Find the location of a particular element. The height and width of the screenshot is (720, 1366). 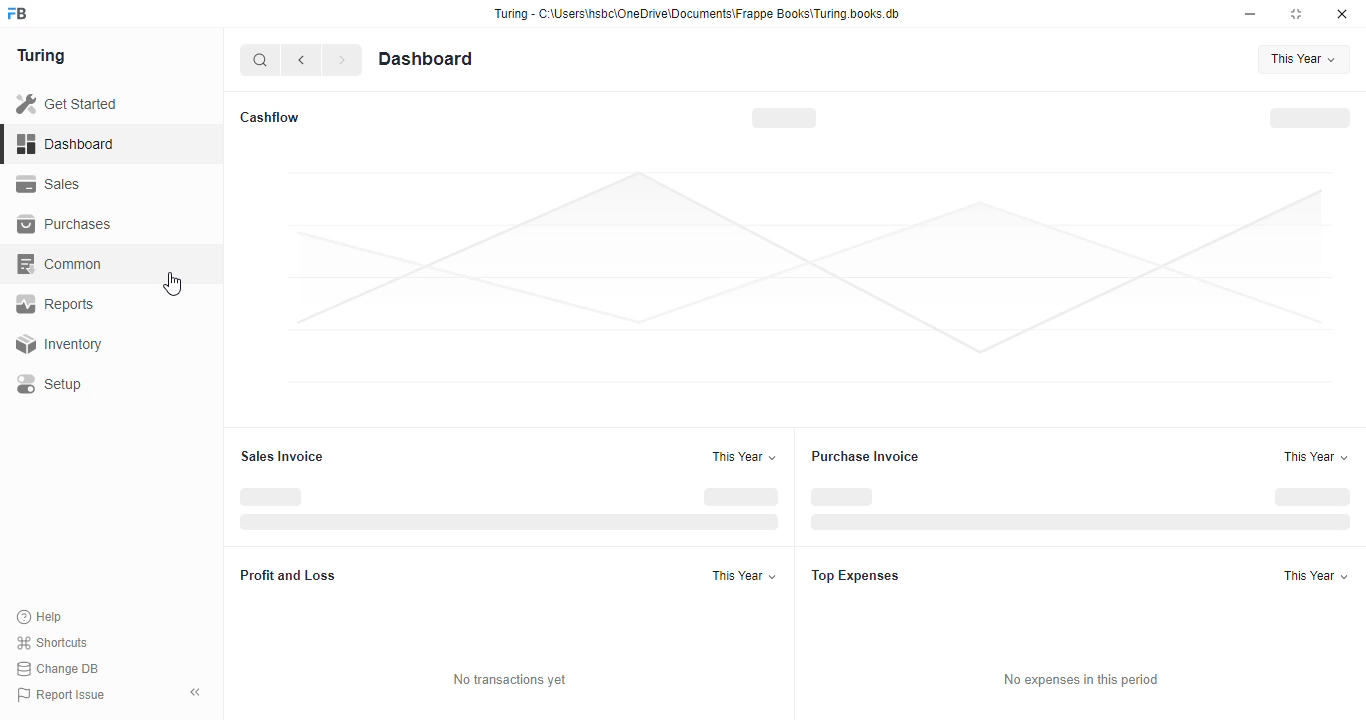

inventory is located at coordinates (58, 344).